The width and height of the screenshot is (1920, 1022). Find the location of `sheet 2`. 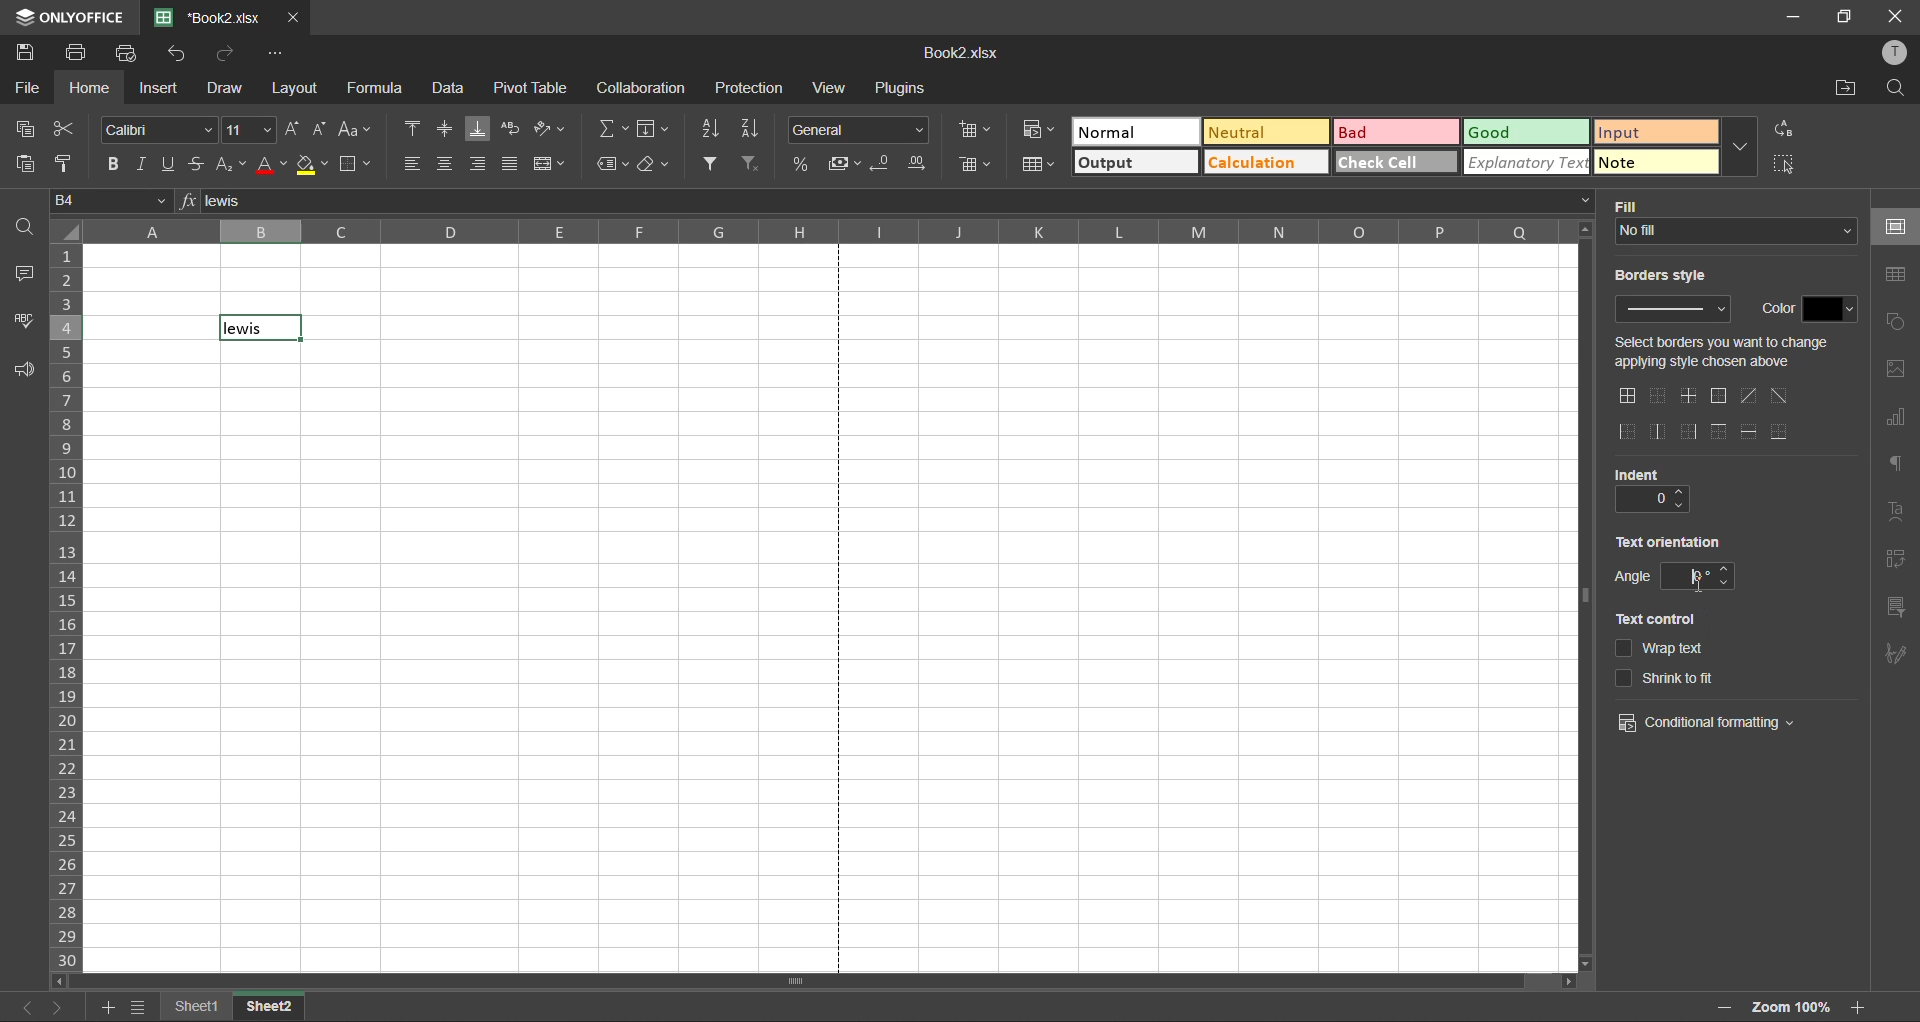

sheet 2 is located at coordinates (268, 1005).